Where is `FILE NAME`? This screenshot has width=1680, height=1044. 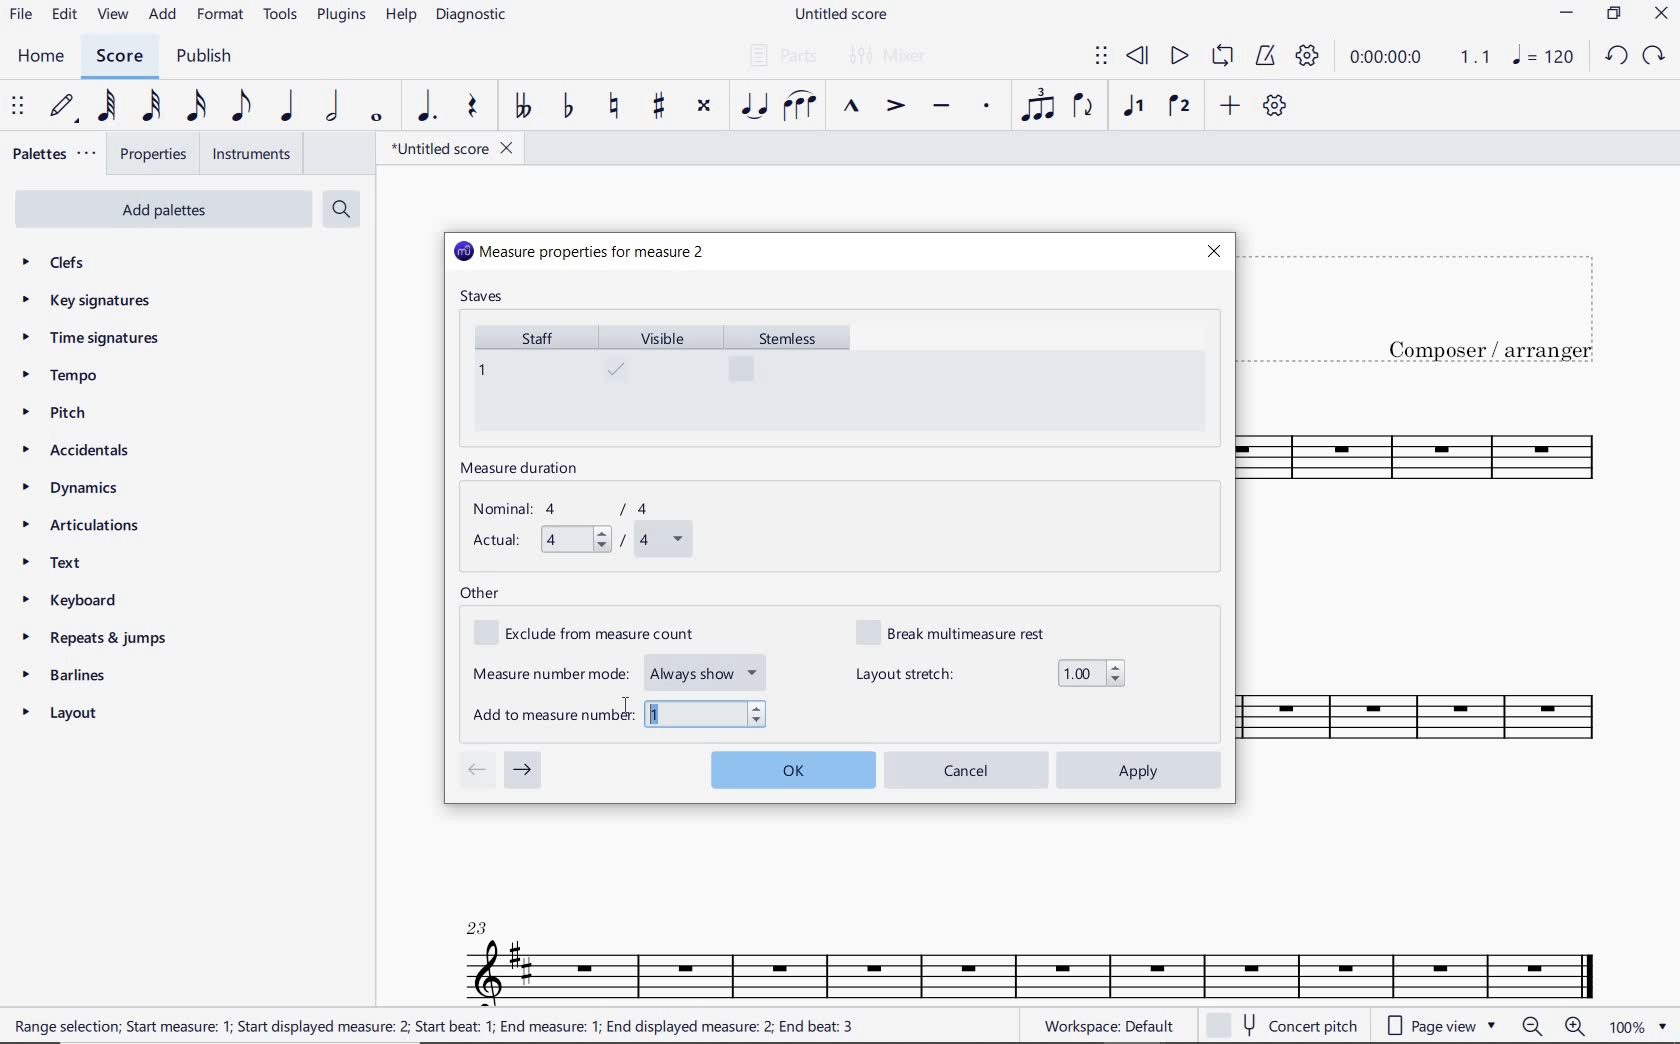 FILE NAME is located at coordinates (451, 148).